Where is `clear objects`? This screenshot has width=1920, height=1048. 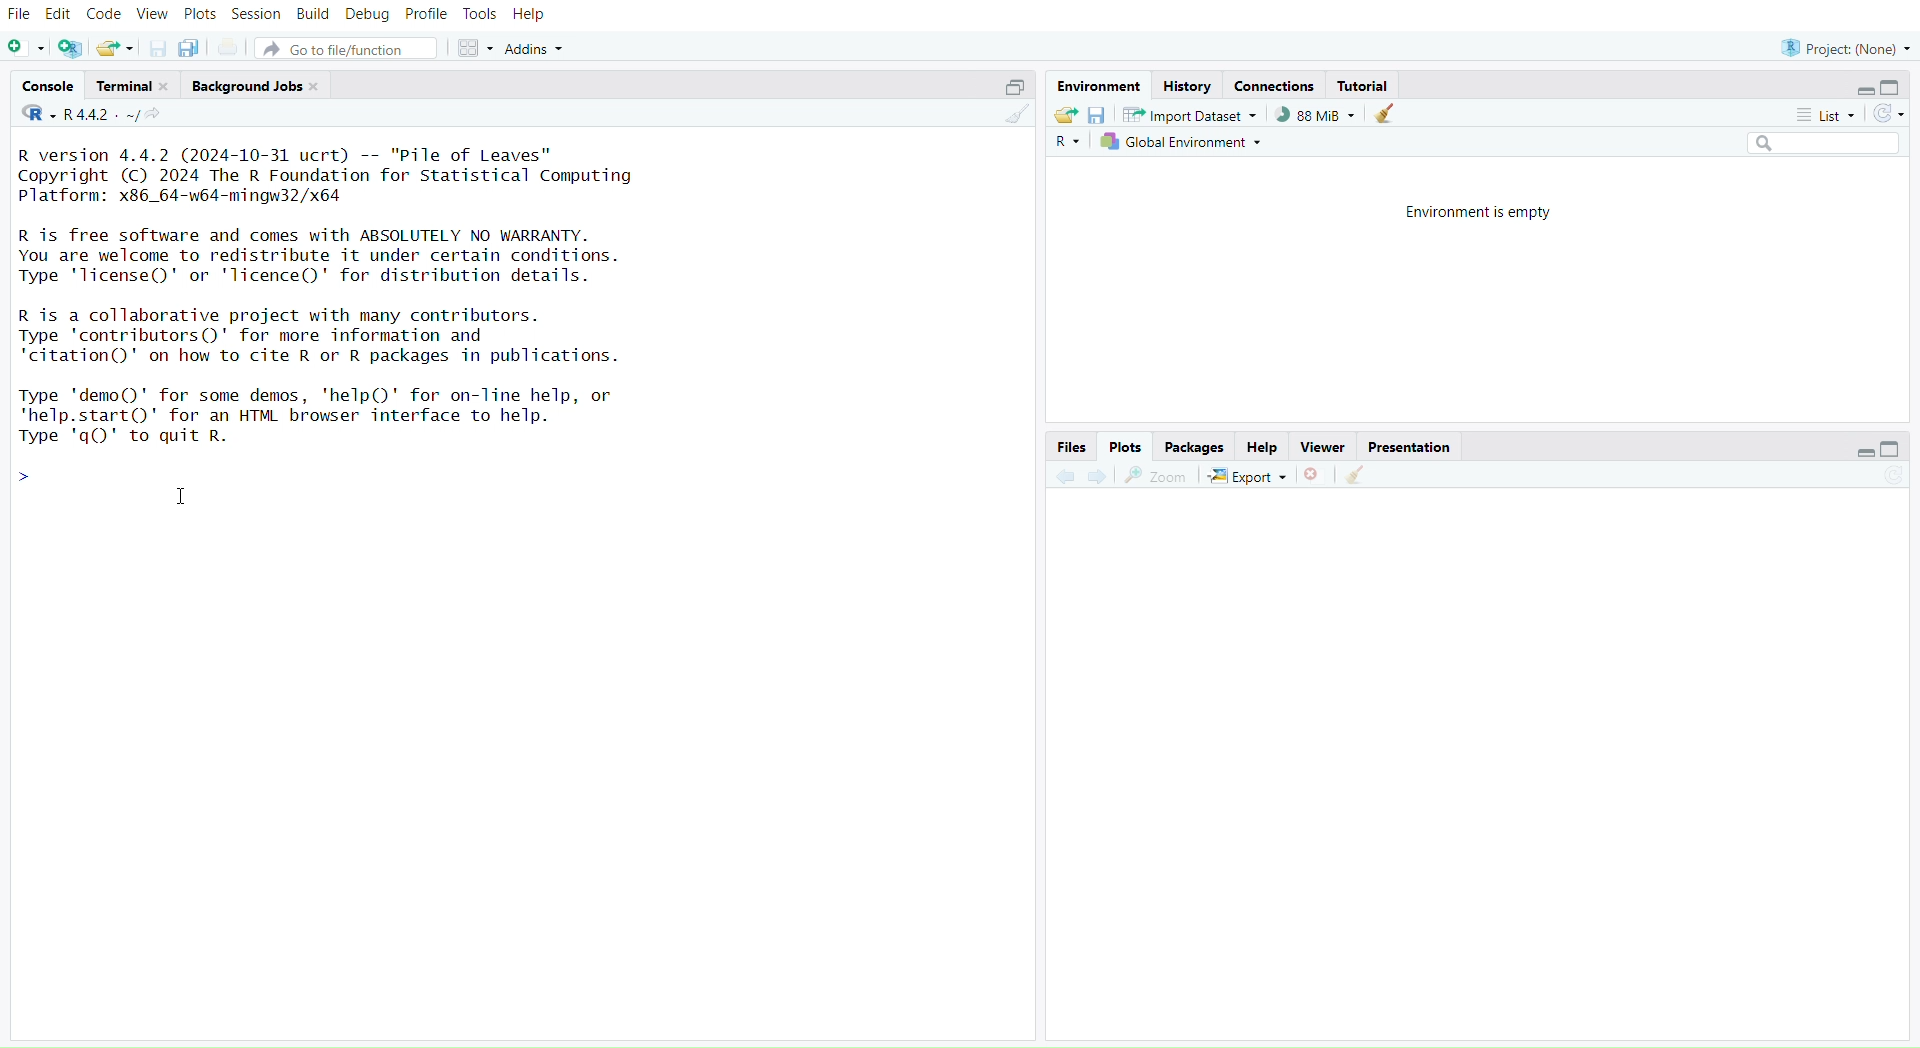 clear objects is located at coordinates (1387, 116).